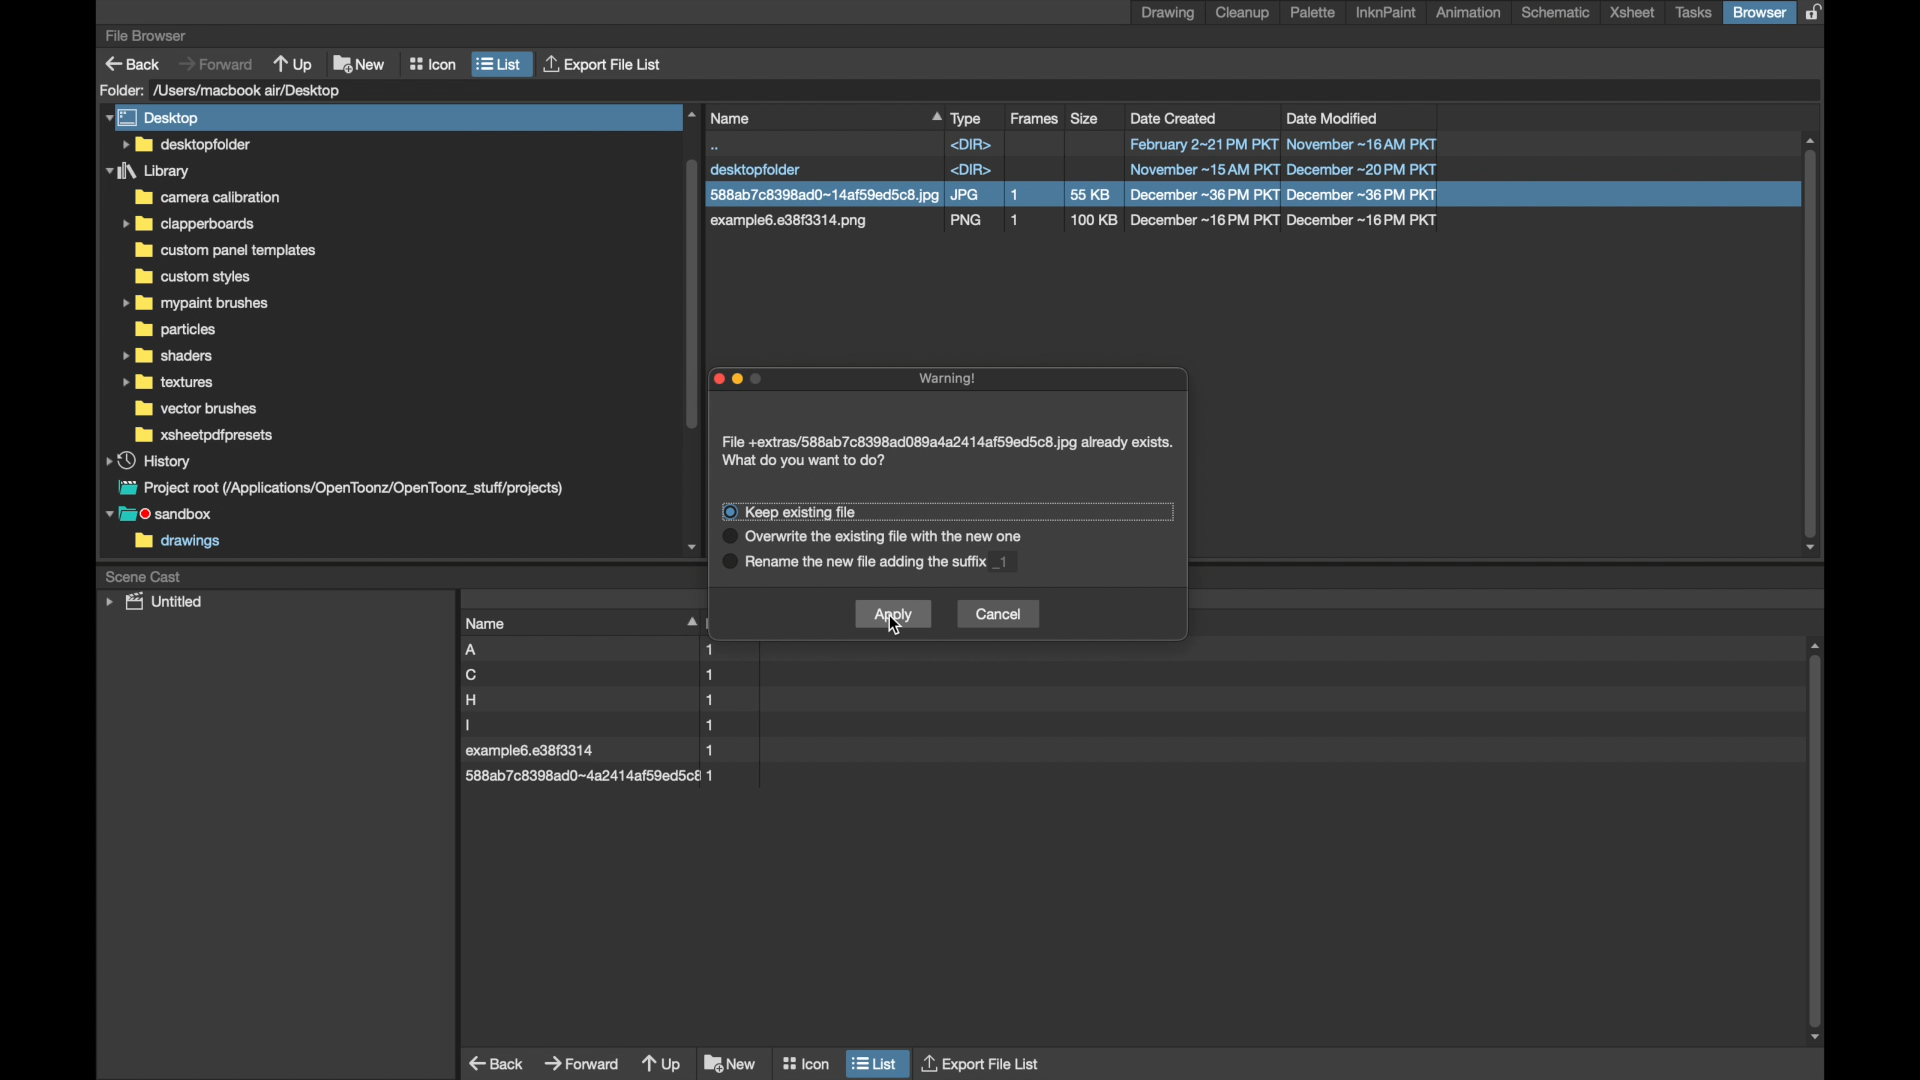 The image size is (1920, 1080). What do you see at coordinates (1386, 13) in the screenshot?
I see `inknpaint ` at bounding box center [1386, 13].